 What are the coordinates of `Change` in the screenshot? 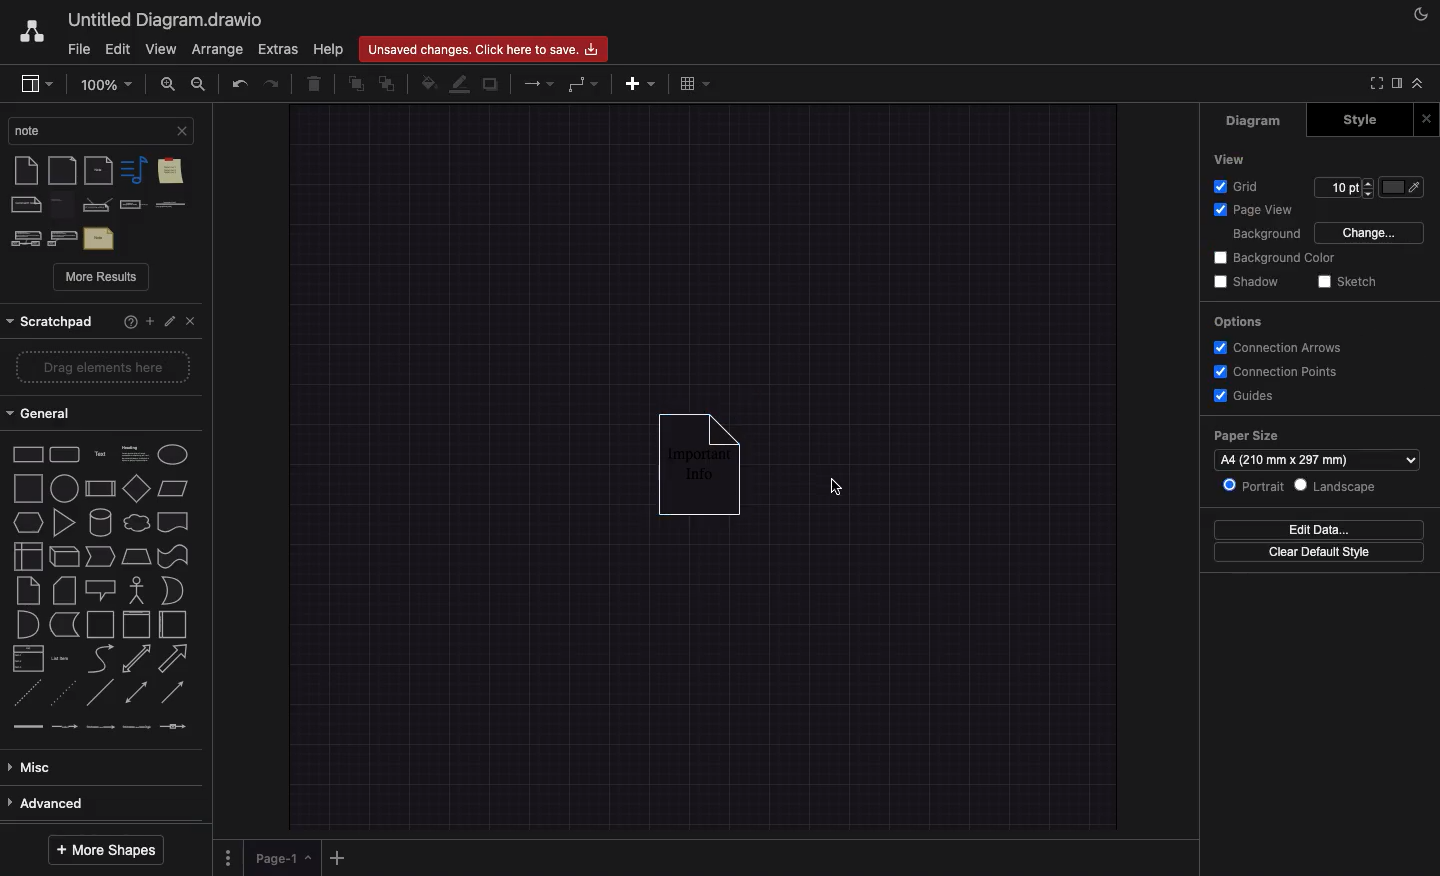 It's located at (1368, 233).